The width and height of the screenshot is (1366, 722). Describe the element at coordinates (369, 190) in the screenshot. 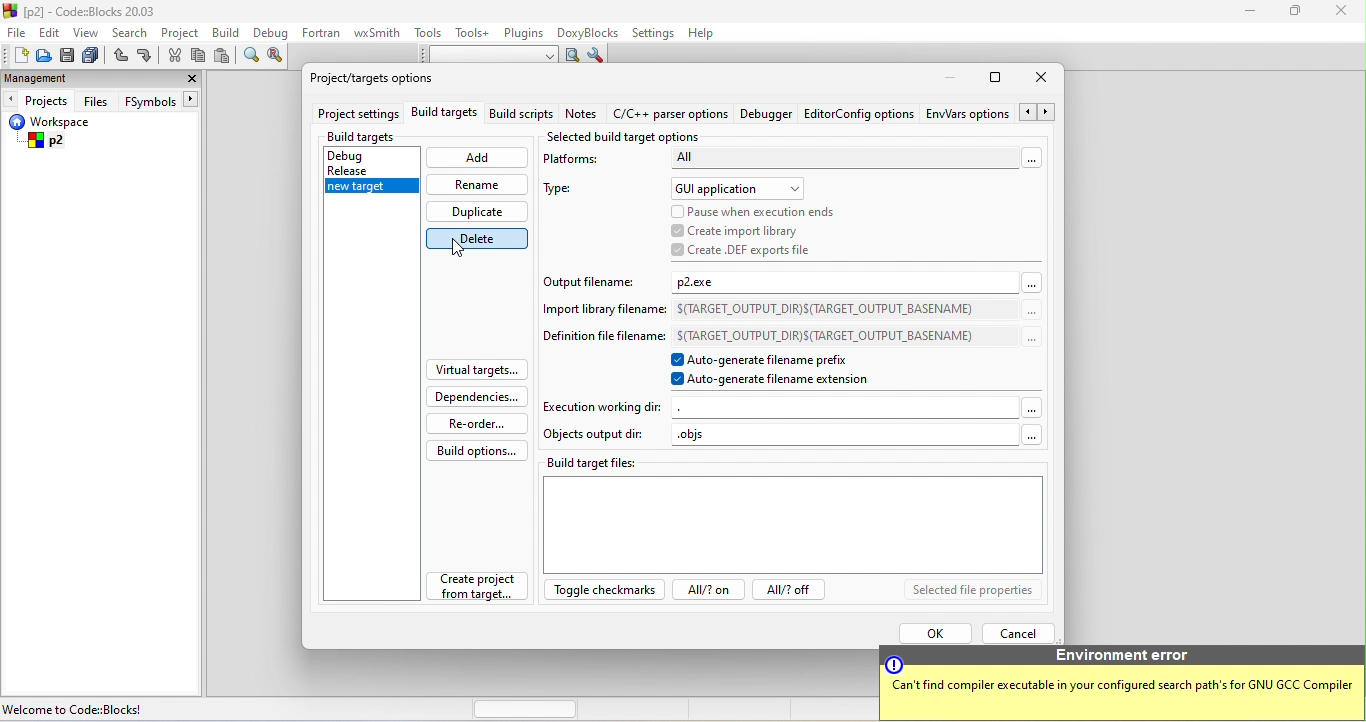

I see `new target` at that location.